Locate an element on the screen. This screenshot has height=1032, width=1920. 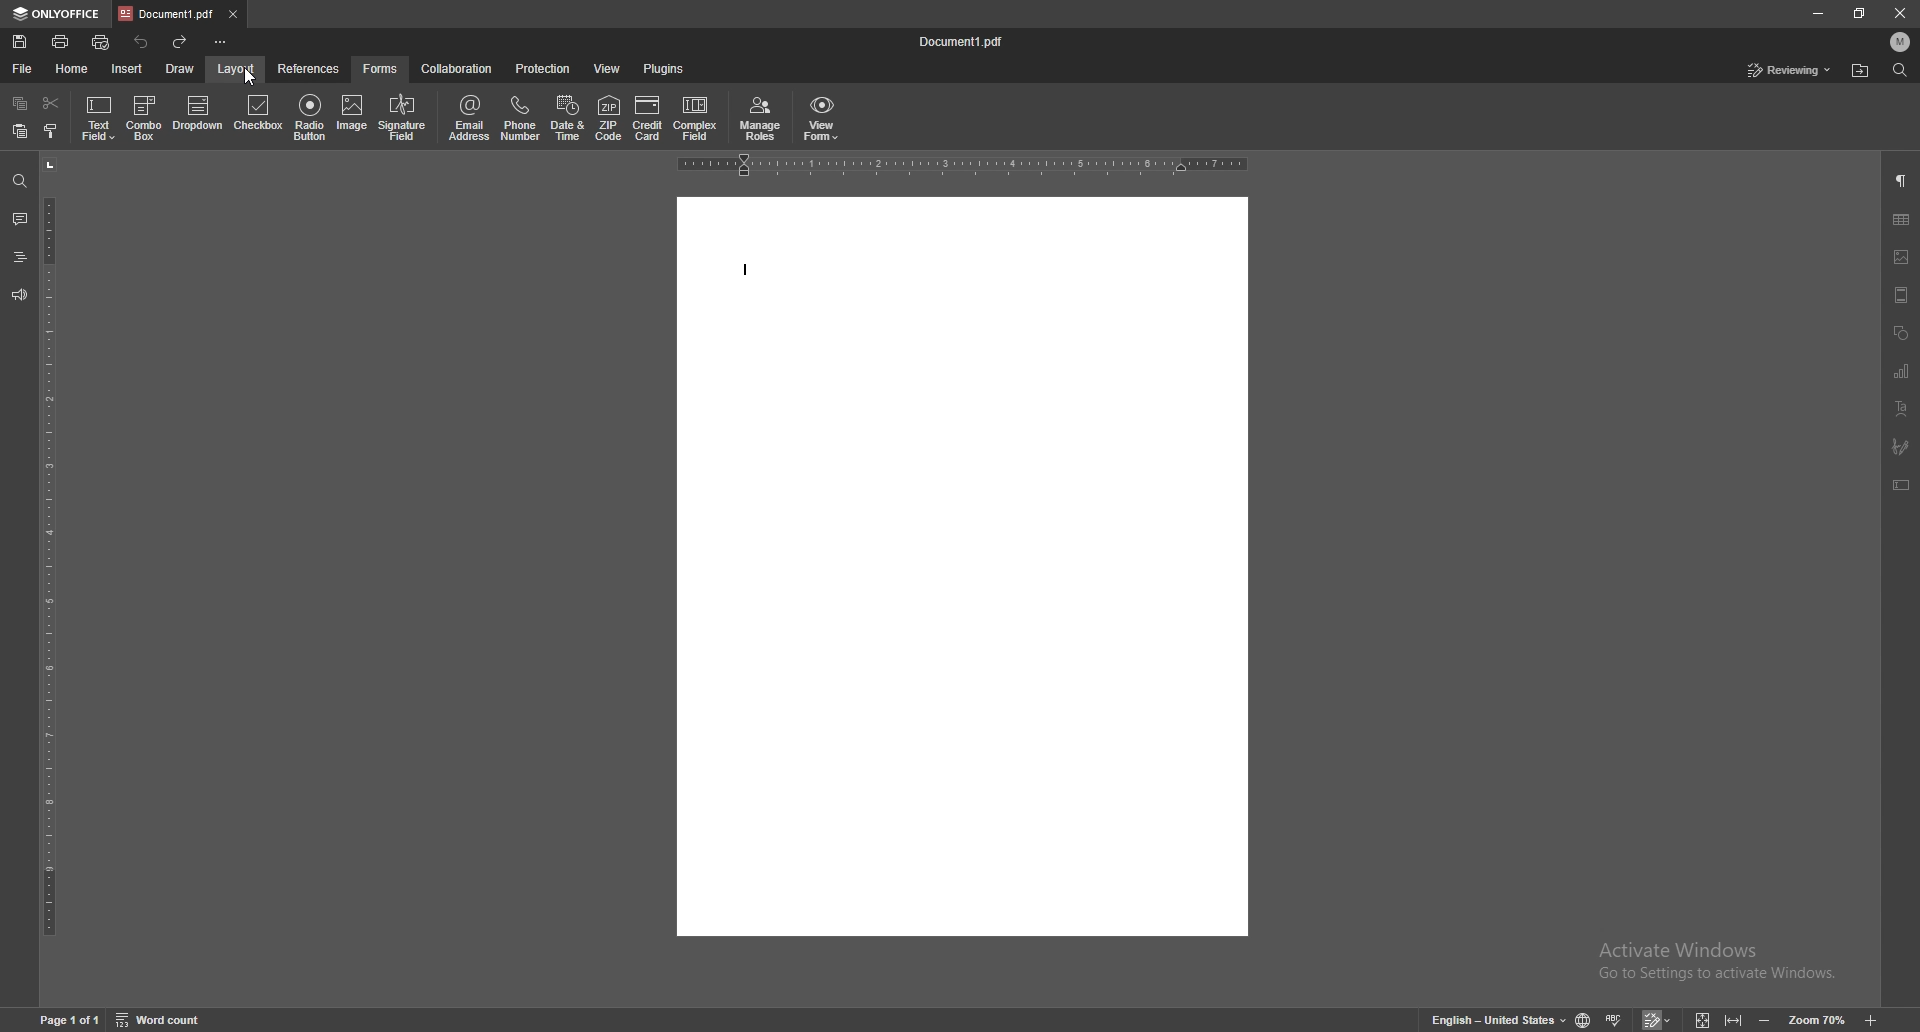
find is located at coordinates (19, 182).